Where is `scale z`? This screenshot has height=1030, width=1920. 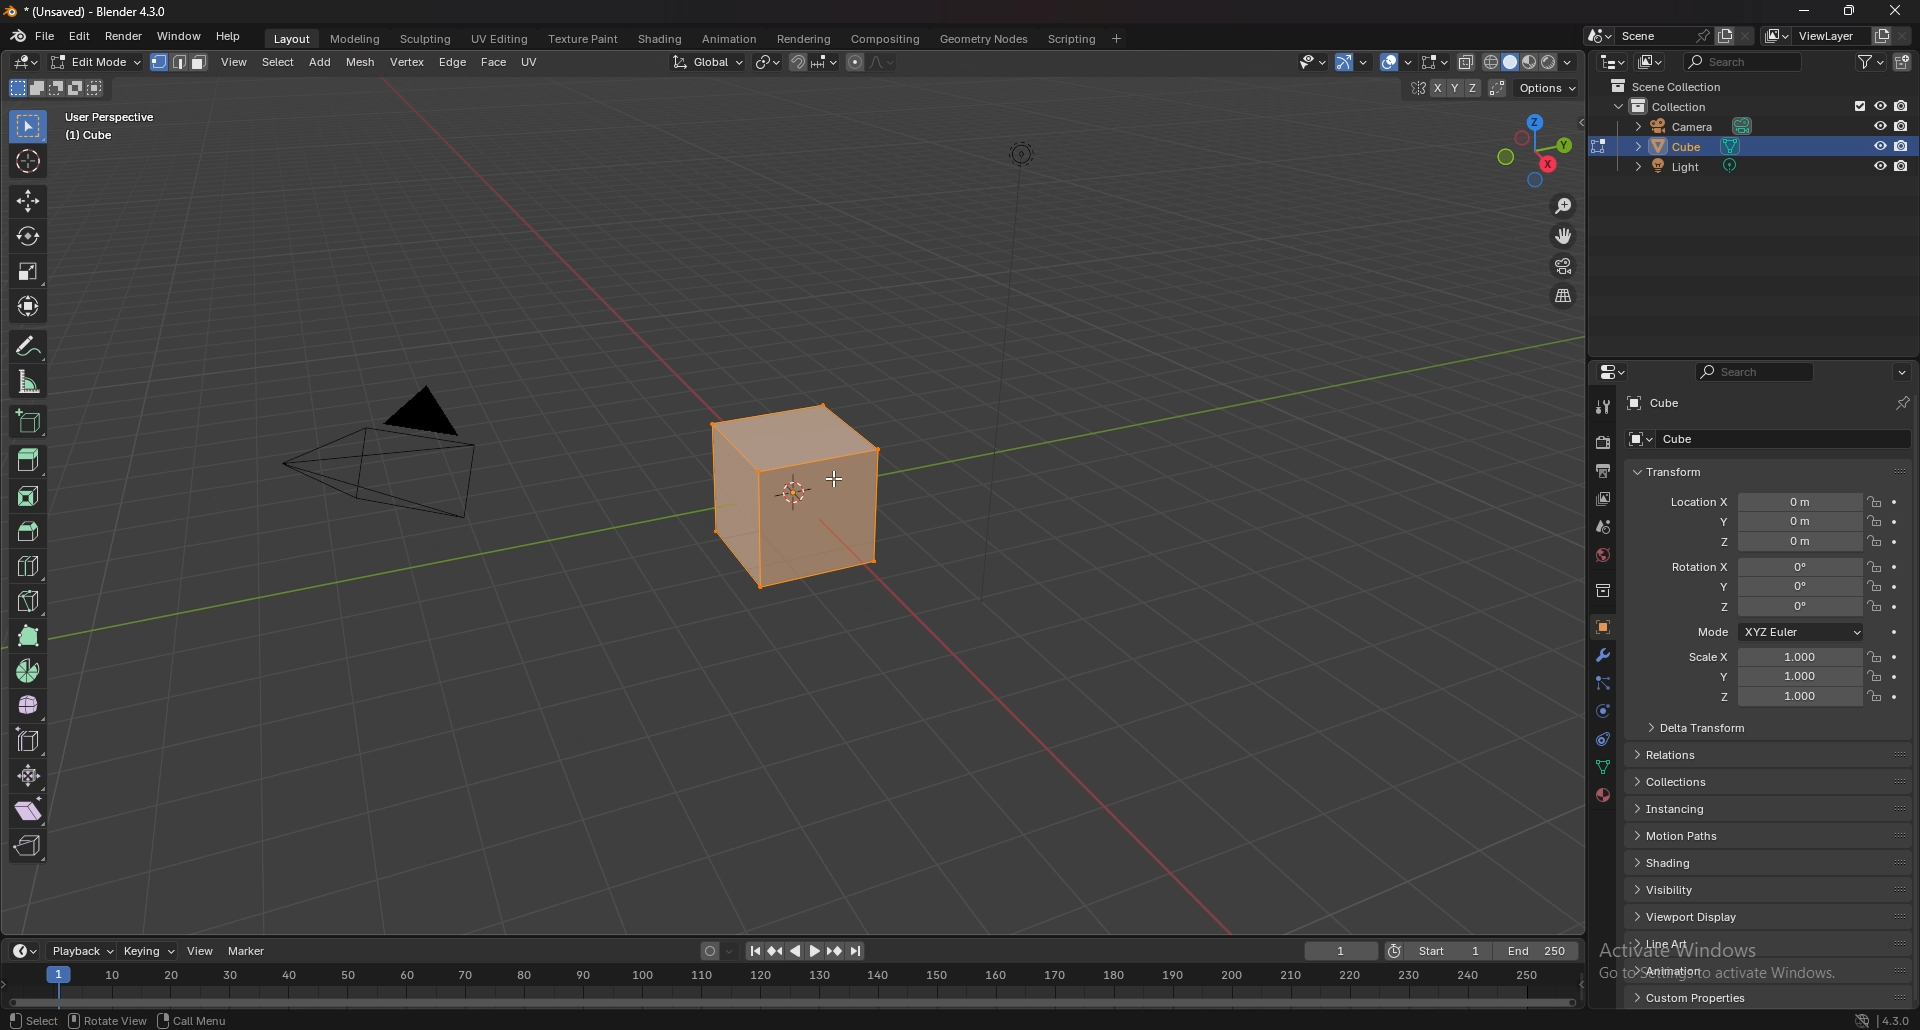
scale z is located at coordinates (1771, 696).